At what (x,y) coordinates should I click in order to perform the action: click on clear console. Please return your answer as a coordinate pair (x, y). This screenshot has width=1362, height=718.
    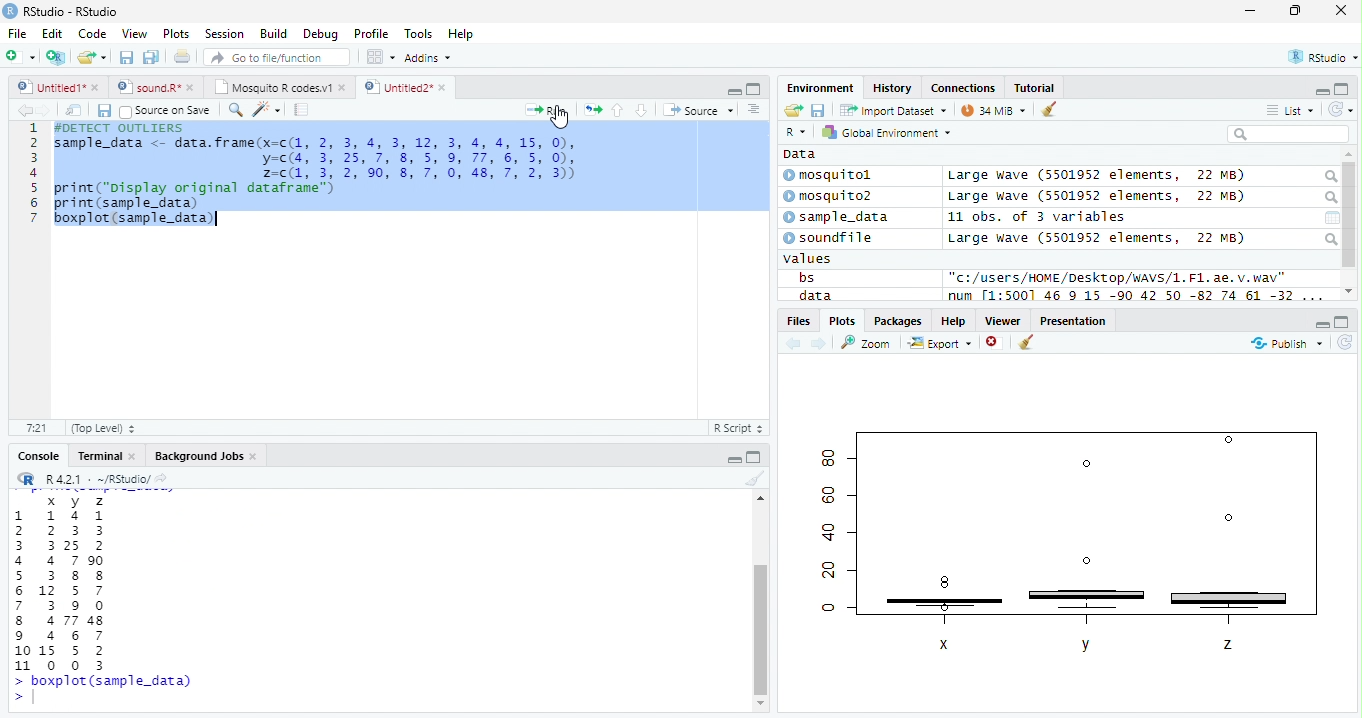
    Looking at the image, I should click on (1049, 108).